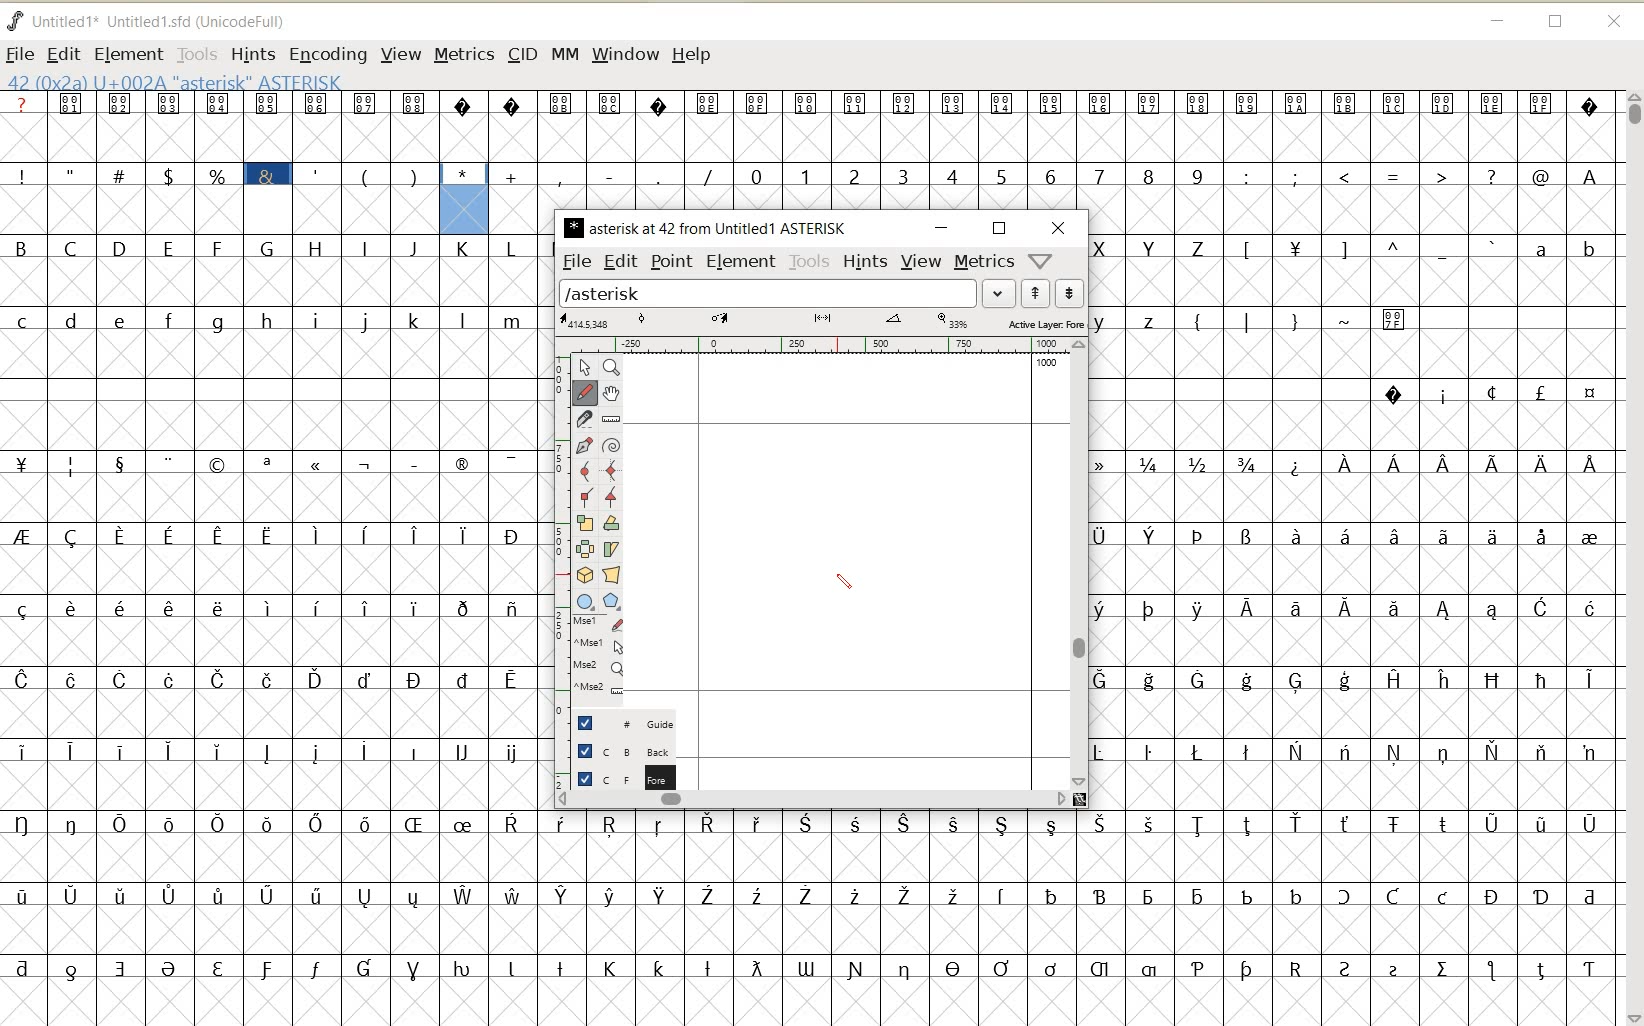  I want to click on BACKGROUND, so click(615, 749).